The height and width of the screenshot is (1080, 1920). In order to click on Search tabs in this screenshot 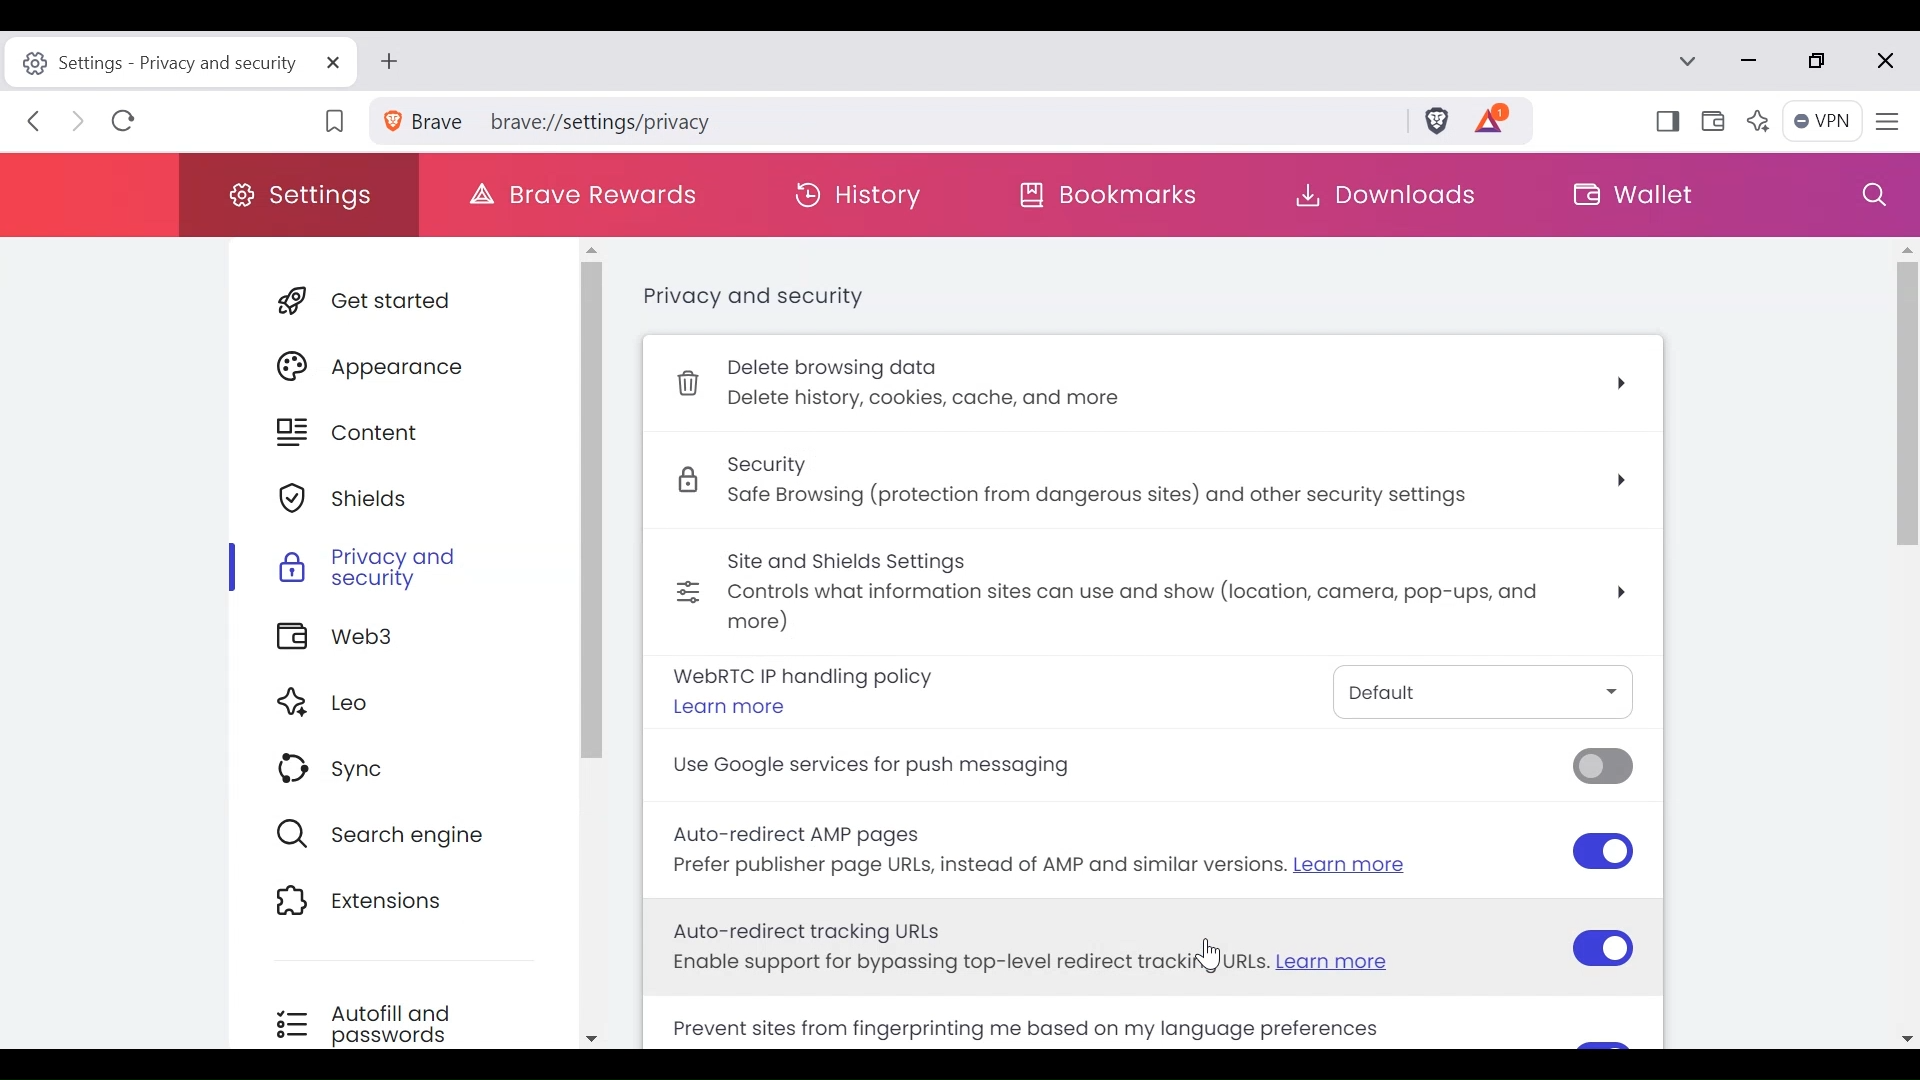, I will do `click(1693, 63)`.